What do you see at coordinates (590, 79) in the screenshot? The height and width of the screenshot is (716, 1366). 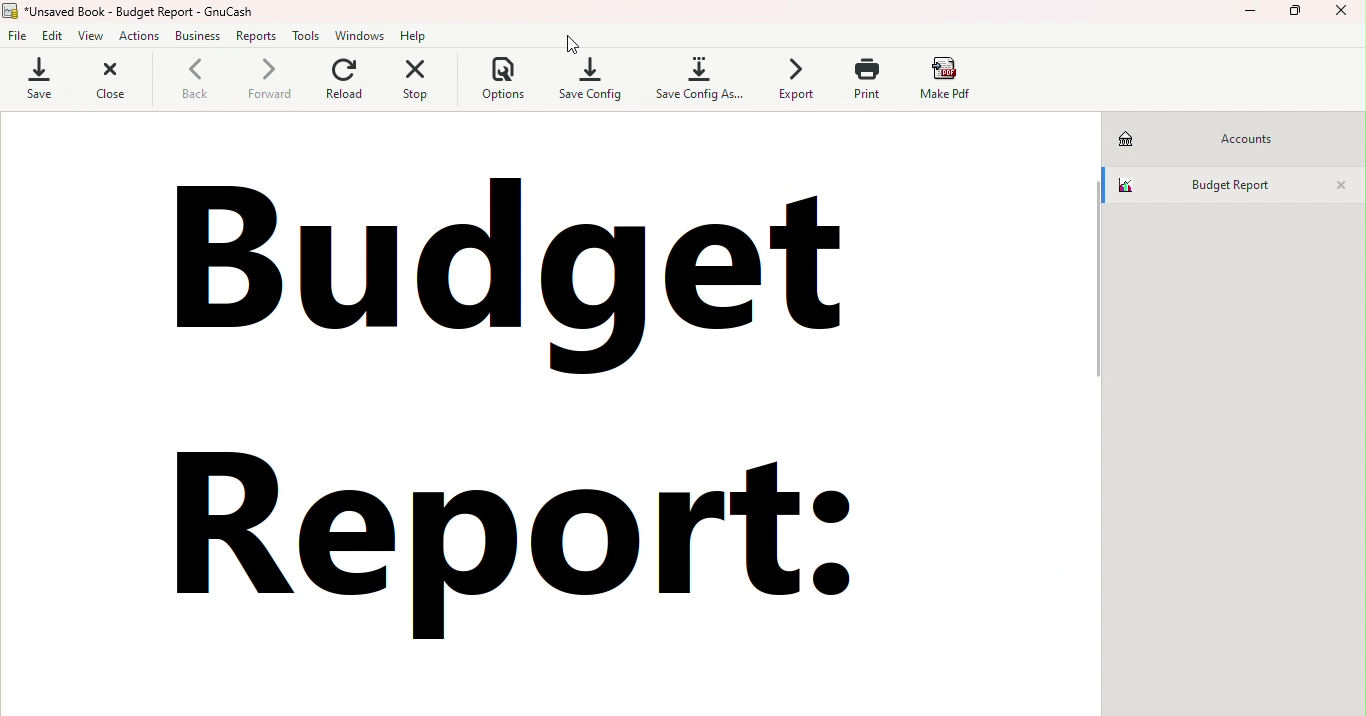 I see `Save config` at bounding box center [590, 79].